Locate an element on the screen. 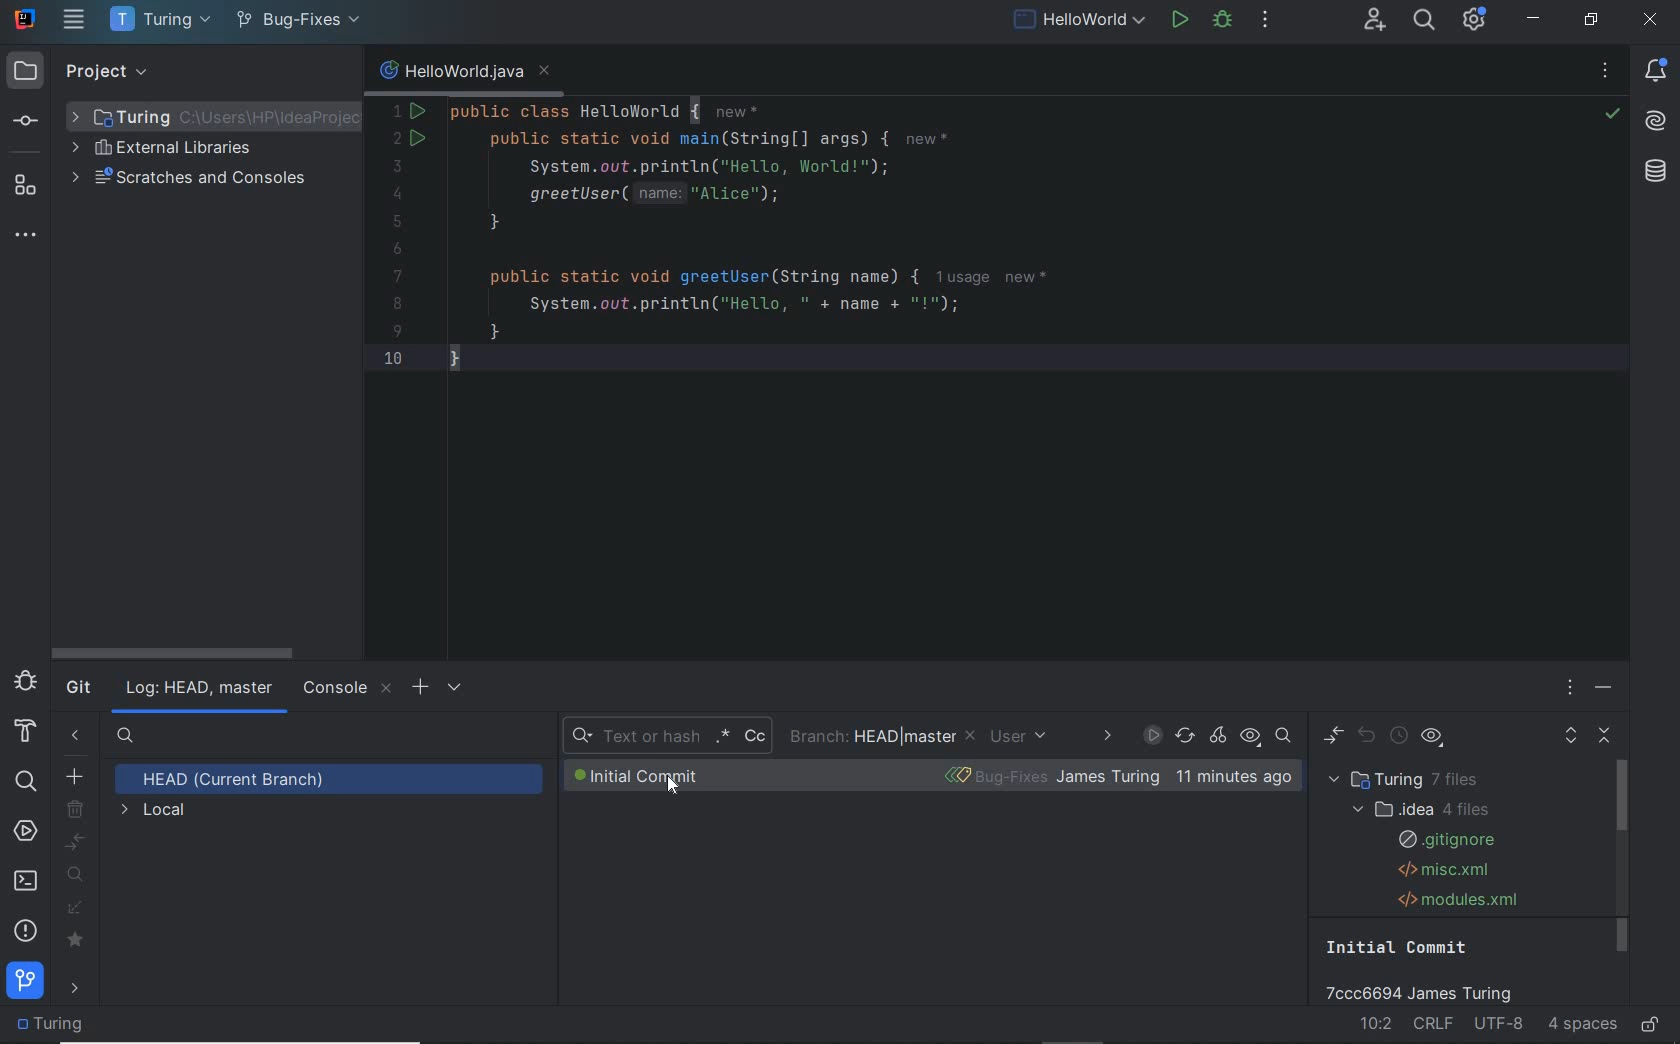  indent is located at coordinates (1582, 1025).